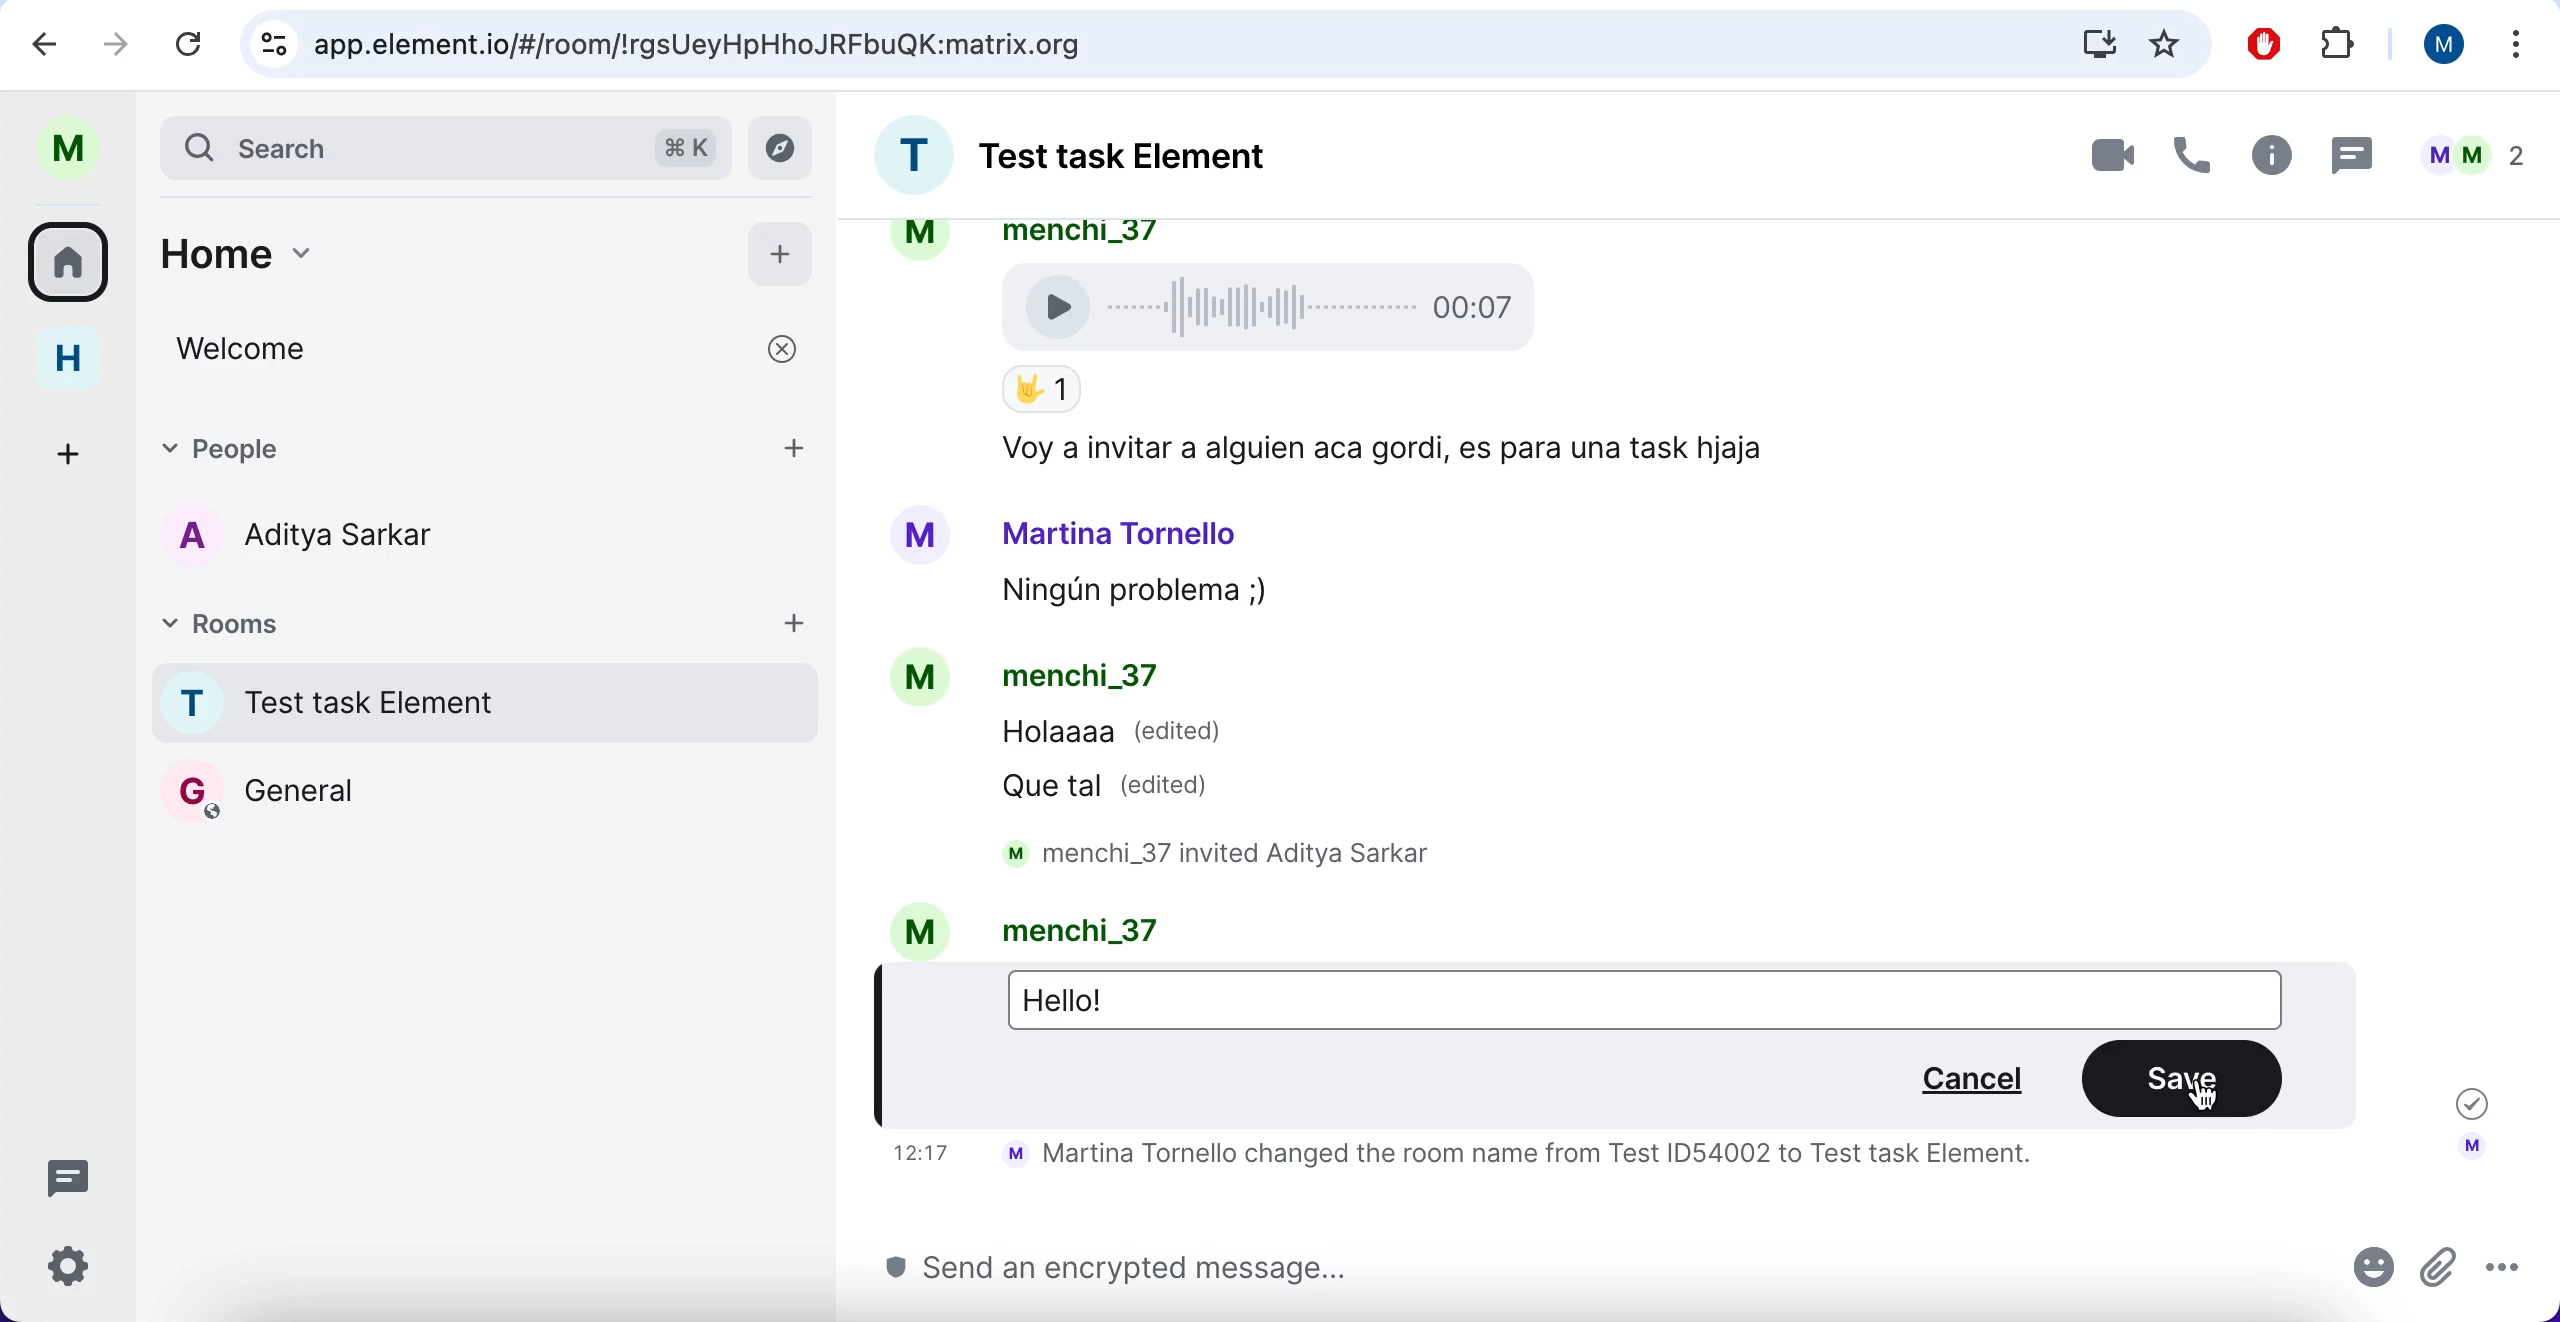 The width and height of the screenshot is (2560, 1322). I want to click on more options, so click(2507, 47).